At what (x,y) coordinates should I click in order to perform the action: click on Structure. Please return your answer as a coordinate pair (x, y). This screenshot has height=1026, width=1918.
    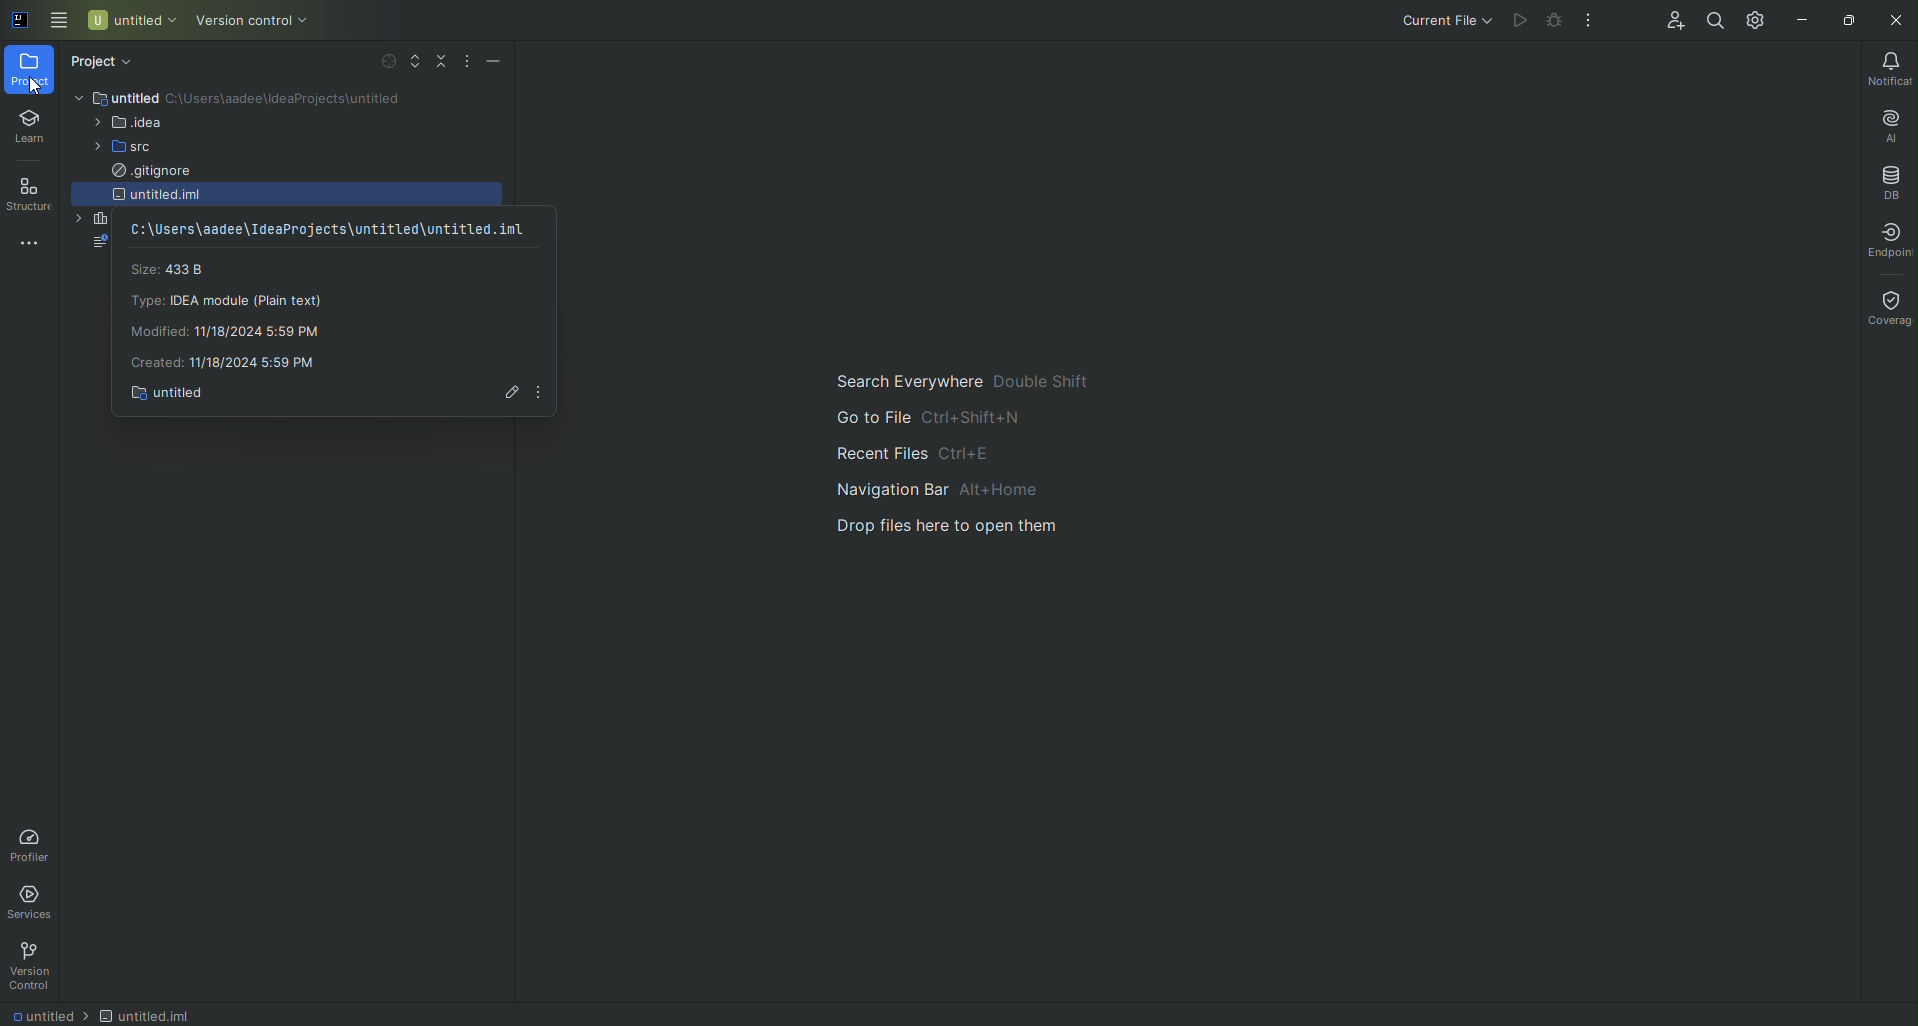
    Looking at the image, I should click on (27, 194).